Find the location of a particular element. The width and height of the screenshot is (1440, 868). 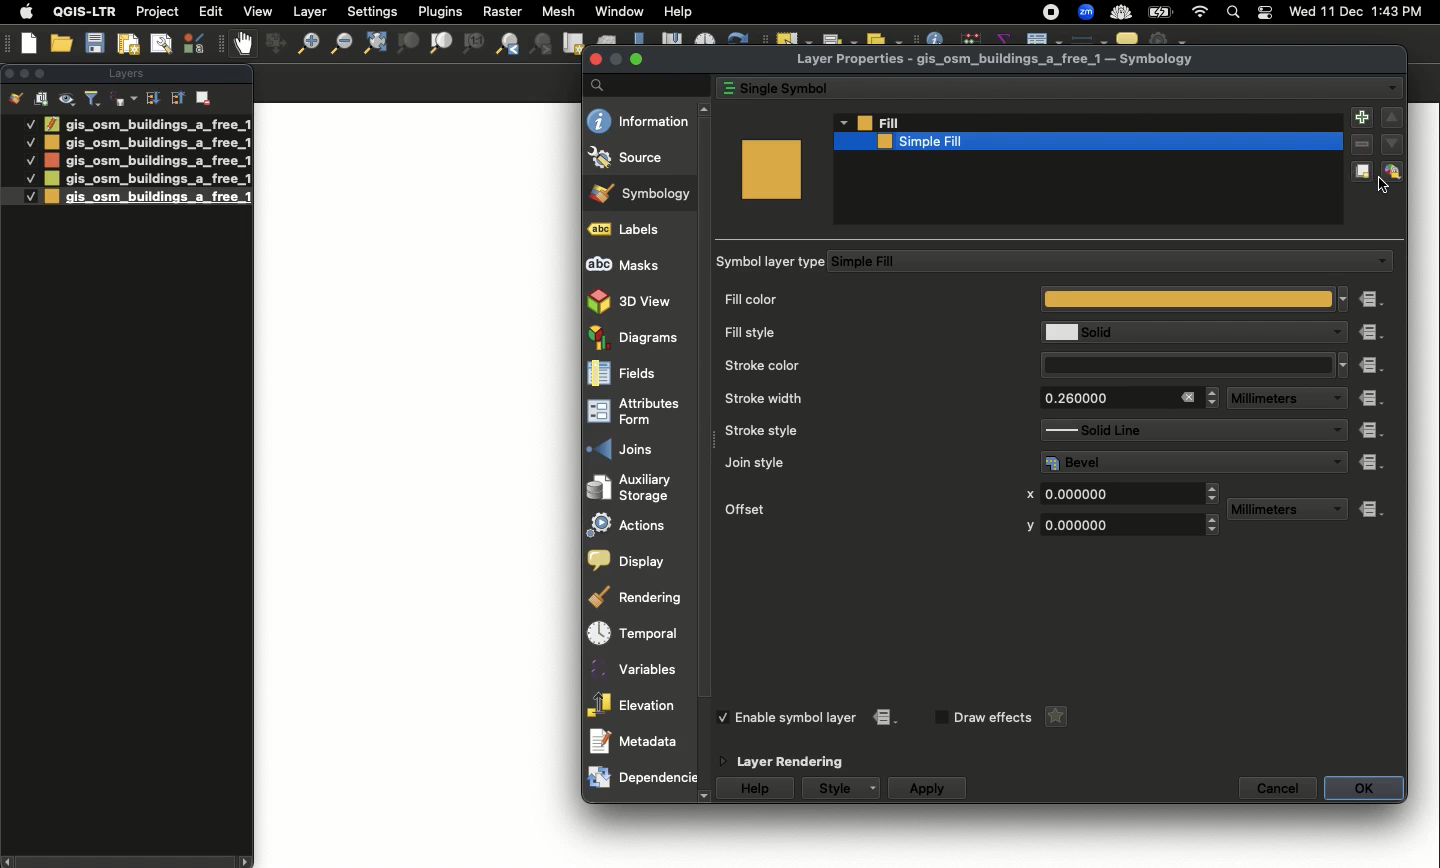

Color is located at coordinates (771, 169).